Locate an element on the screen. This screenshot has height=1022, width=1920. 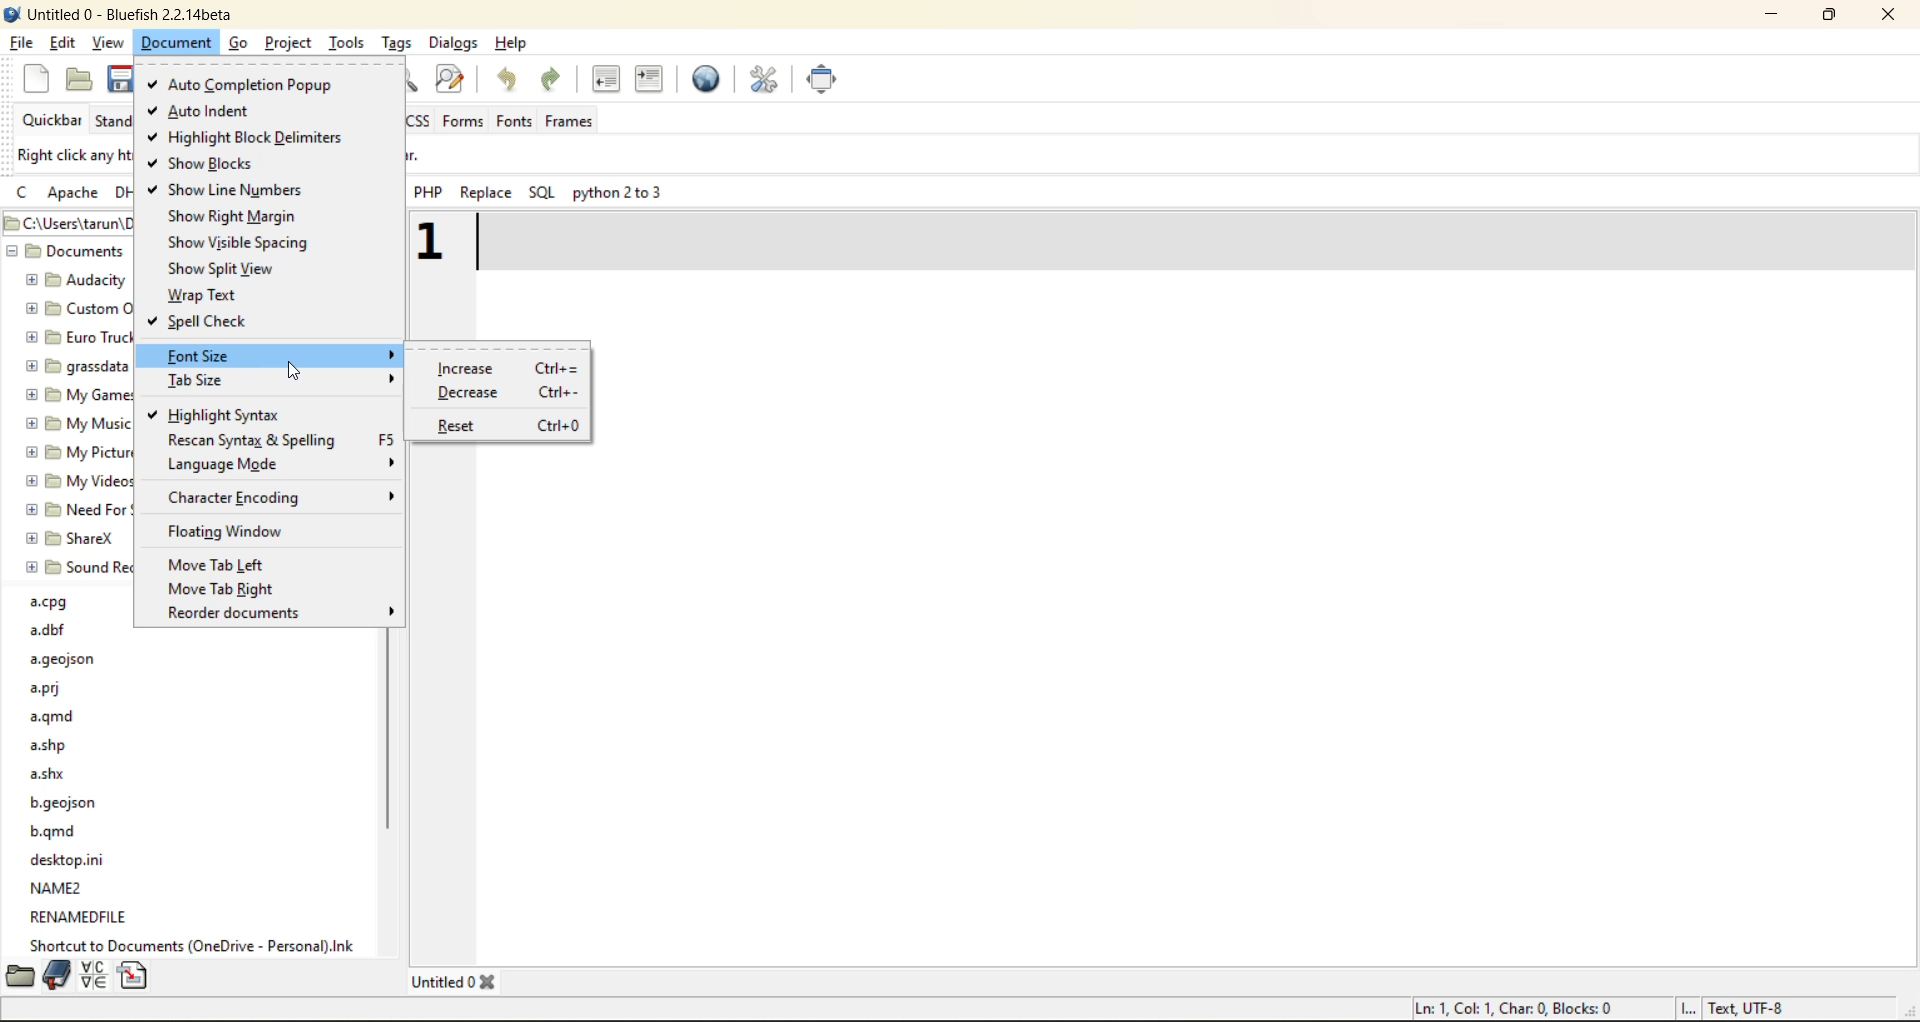
a.geojson is located at coordinates (65, 661).